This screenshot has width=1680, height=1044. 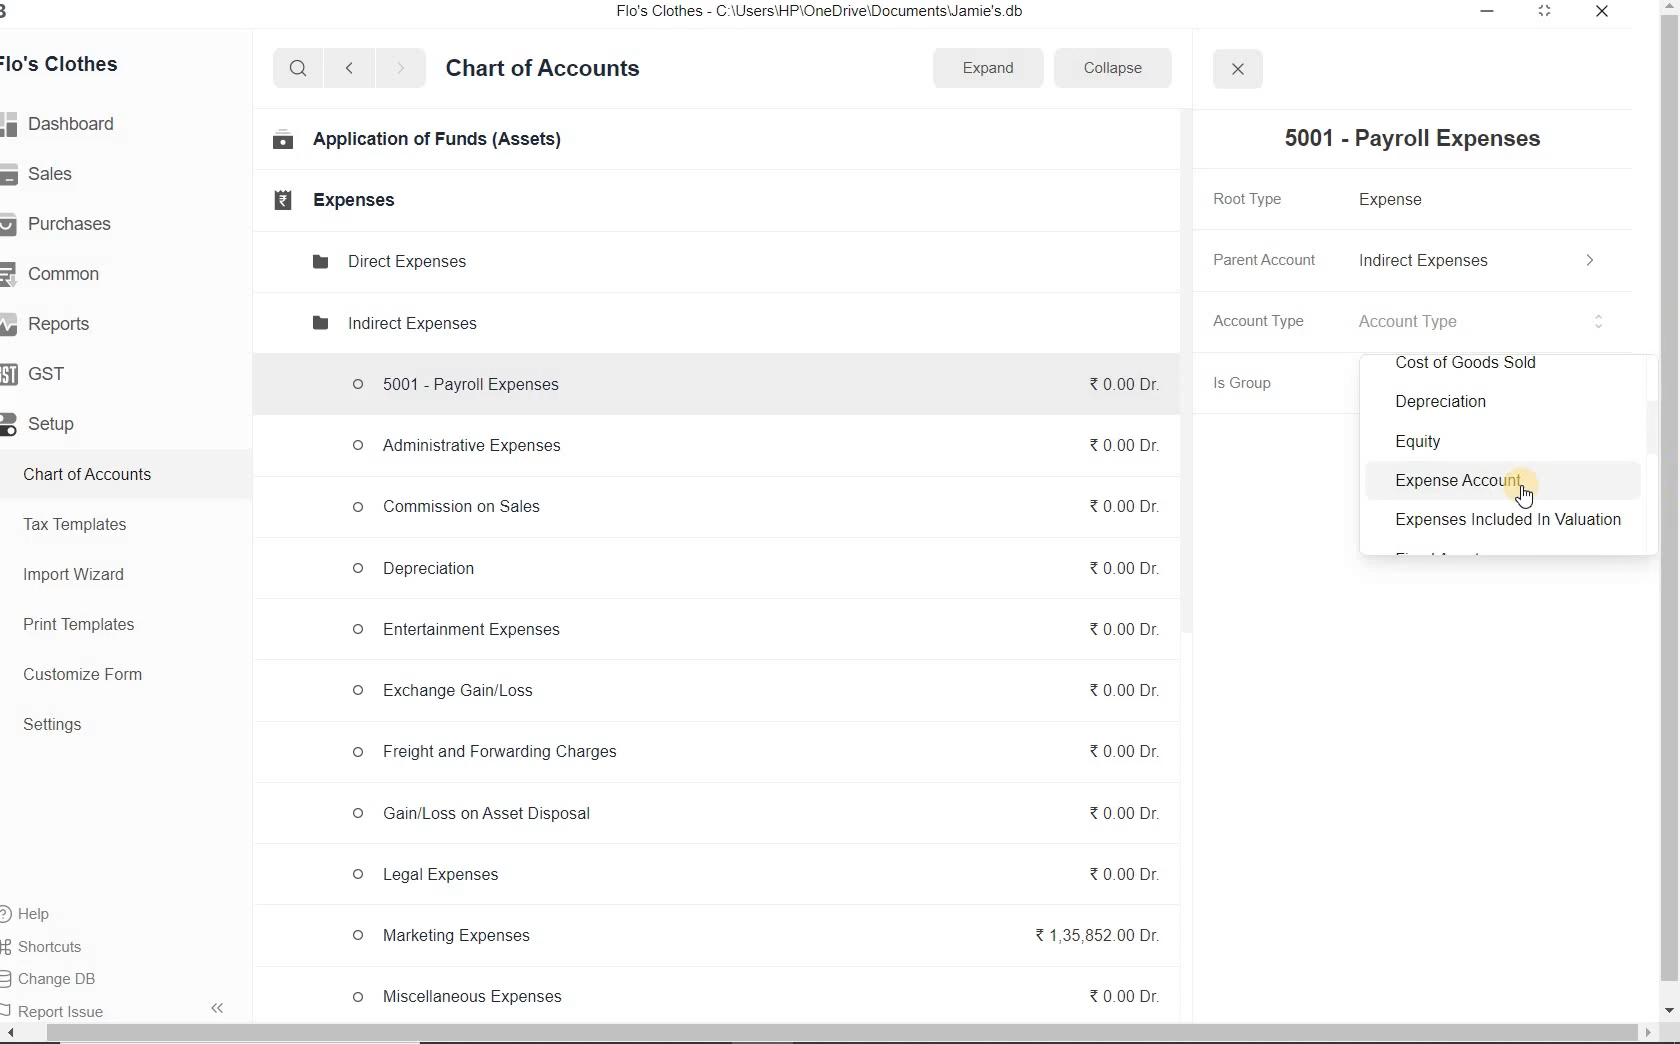 What do you see at coordinates (96, 473) in the screenshot?
I see `Chart of Accounts` at bounding box center [96, 473].